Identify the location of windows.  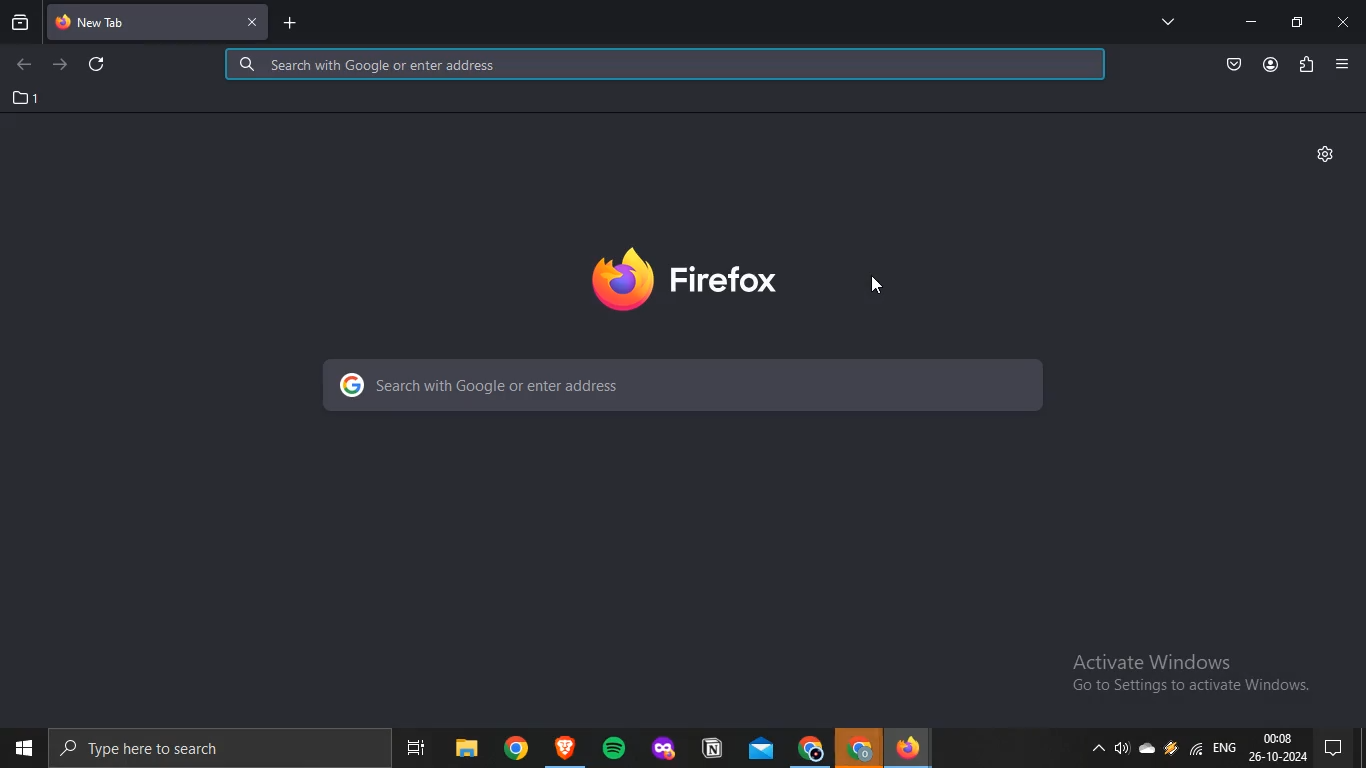
(22, 747).